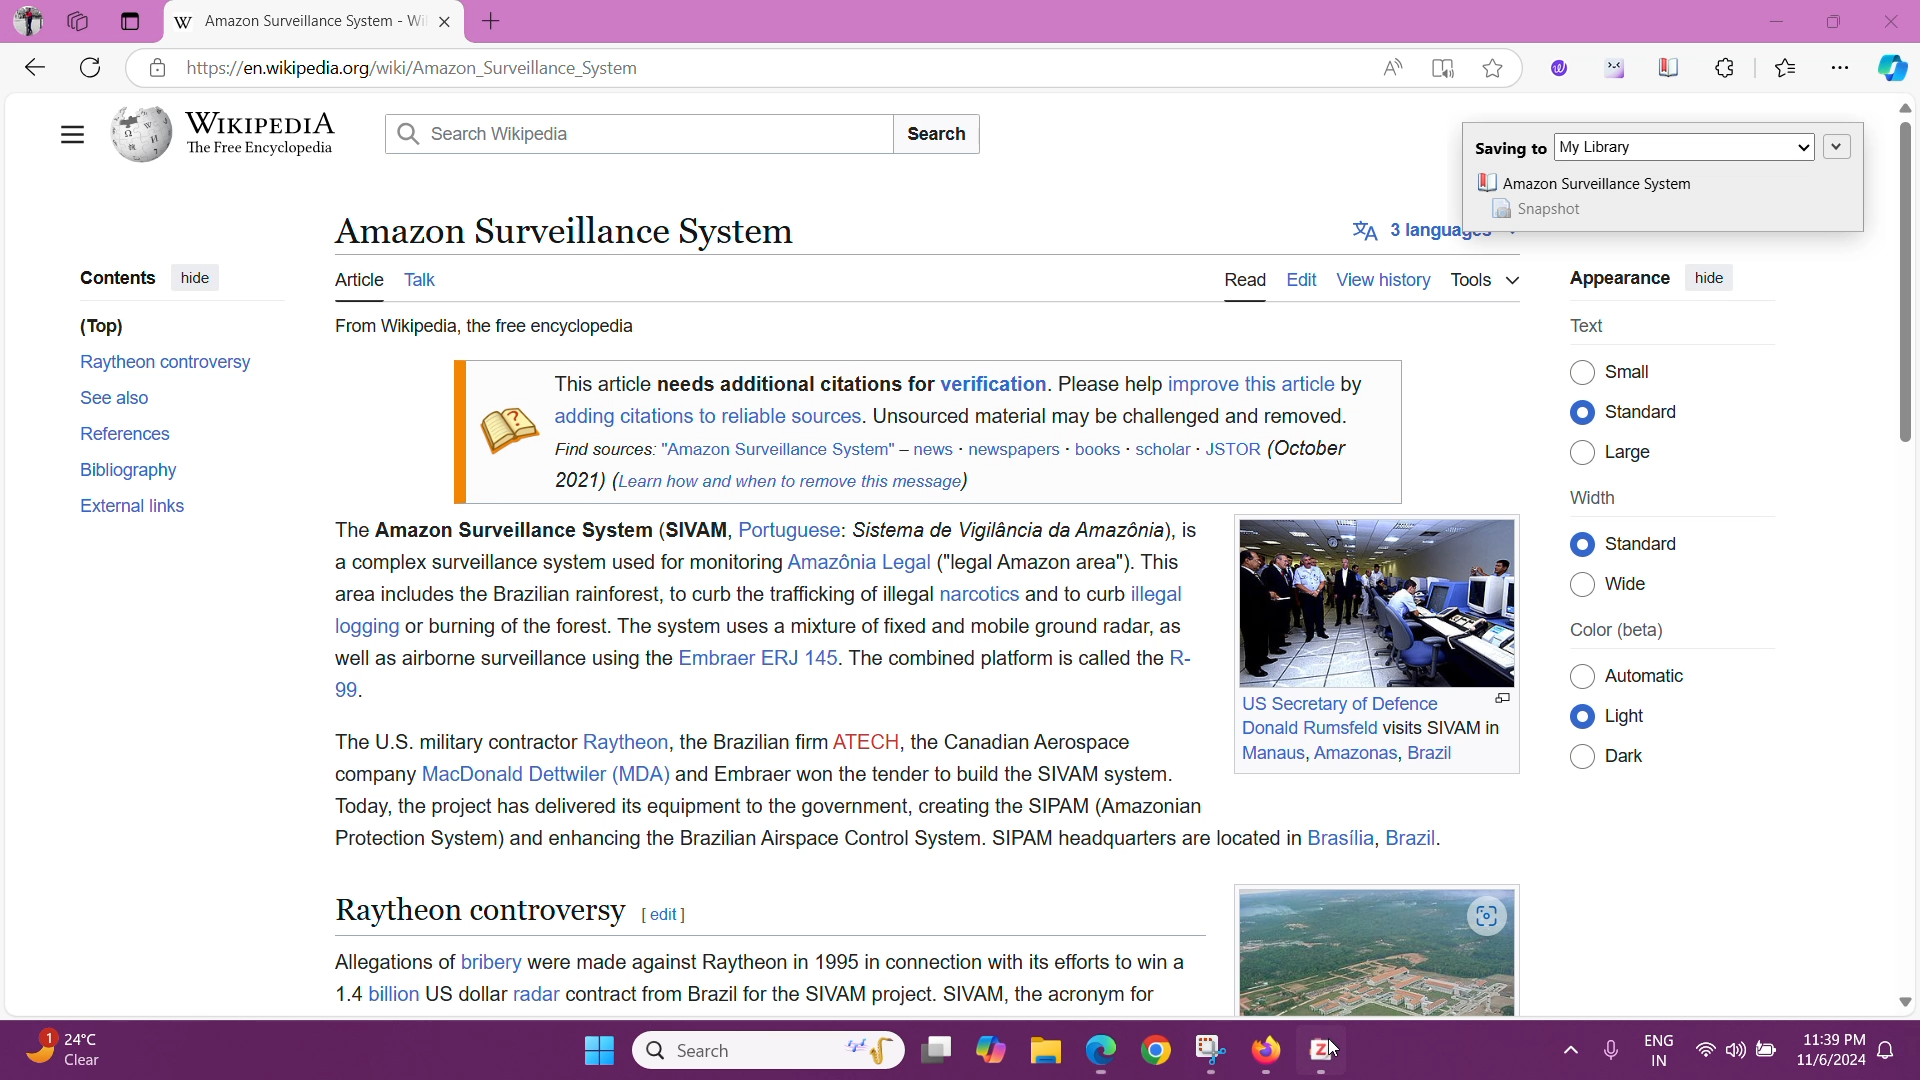 Image resolution: width=1920 pixels, height=1080 pixels. What do you see at coordinates (1665, 543) in the screenshot?
I see `` at bounding box center [1665, 543].